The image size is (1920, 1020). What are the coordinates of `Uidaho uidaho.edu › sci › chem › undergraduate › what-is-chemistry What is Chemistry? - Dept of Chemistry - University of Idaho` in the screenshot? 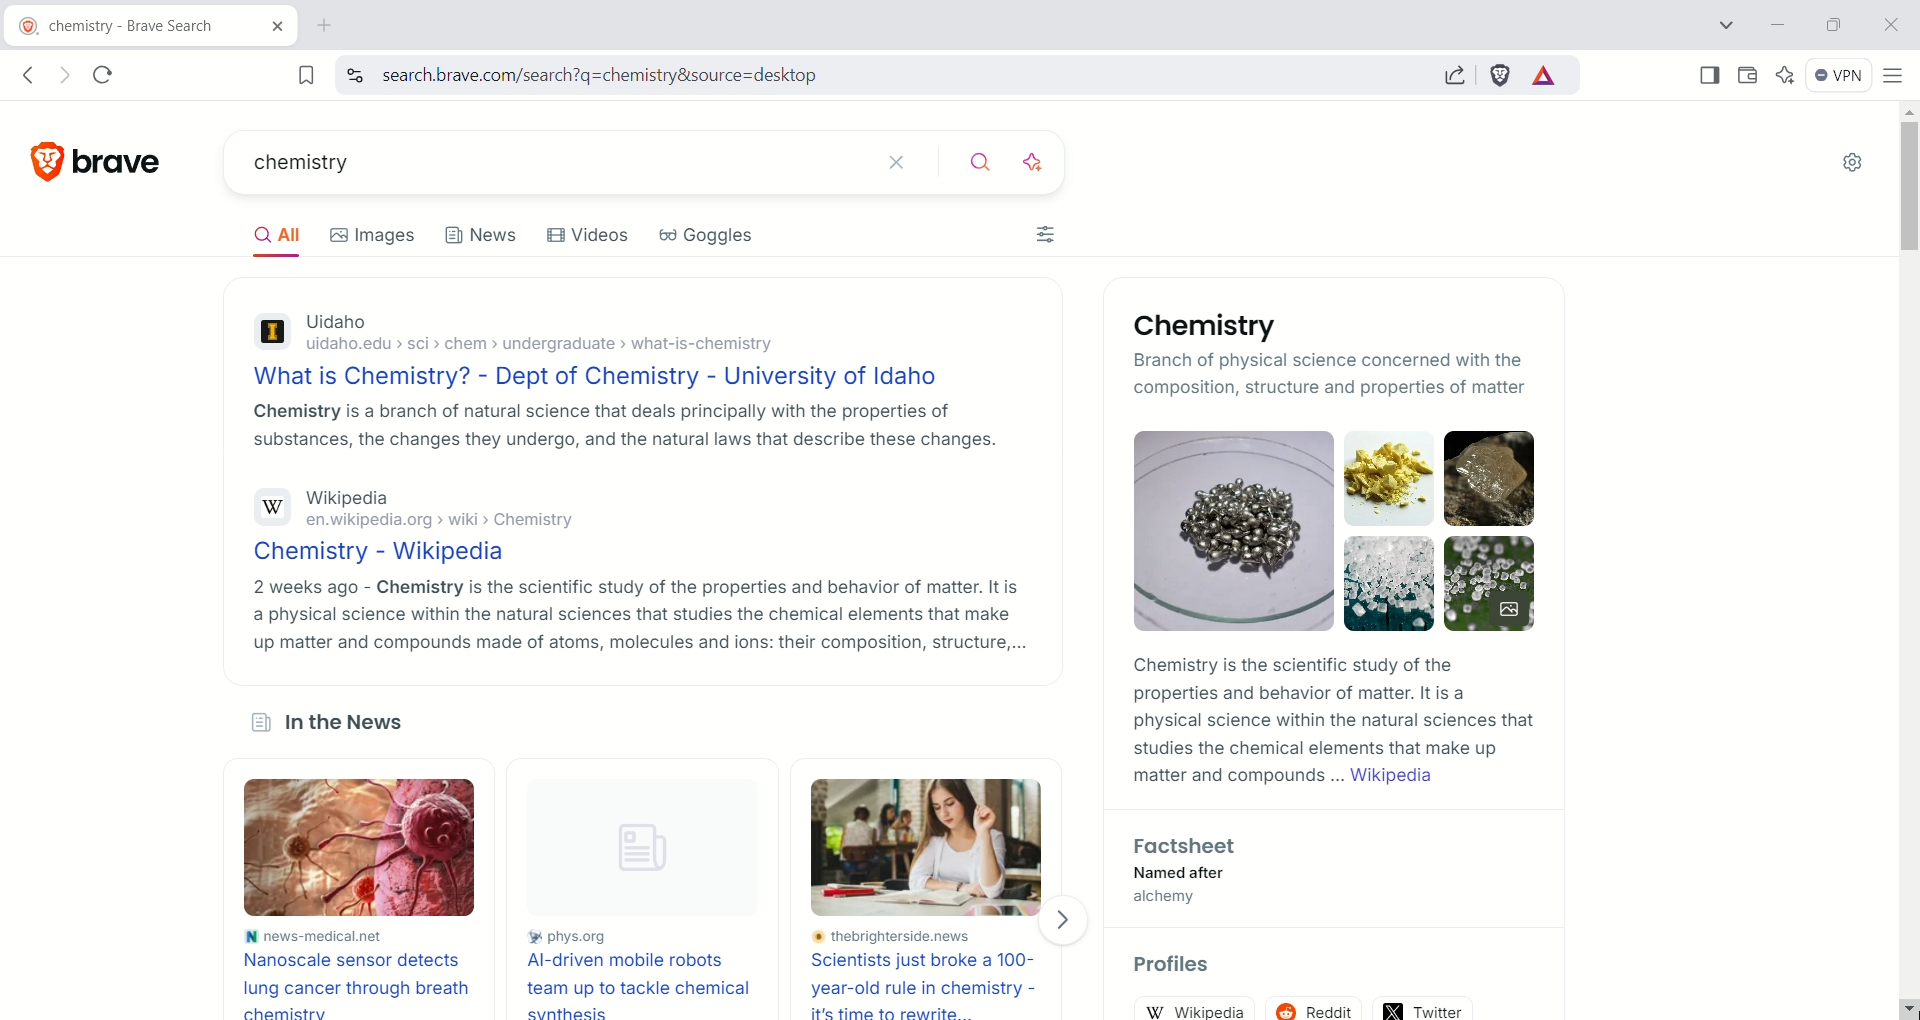 It's located at (602, 348).